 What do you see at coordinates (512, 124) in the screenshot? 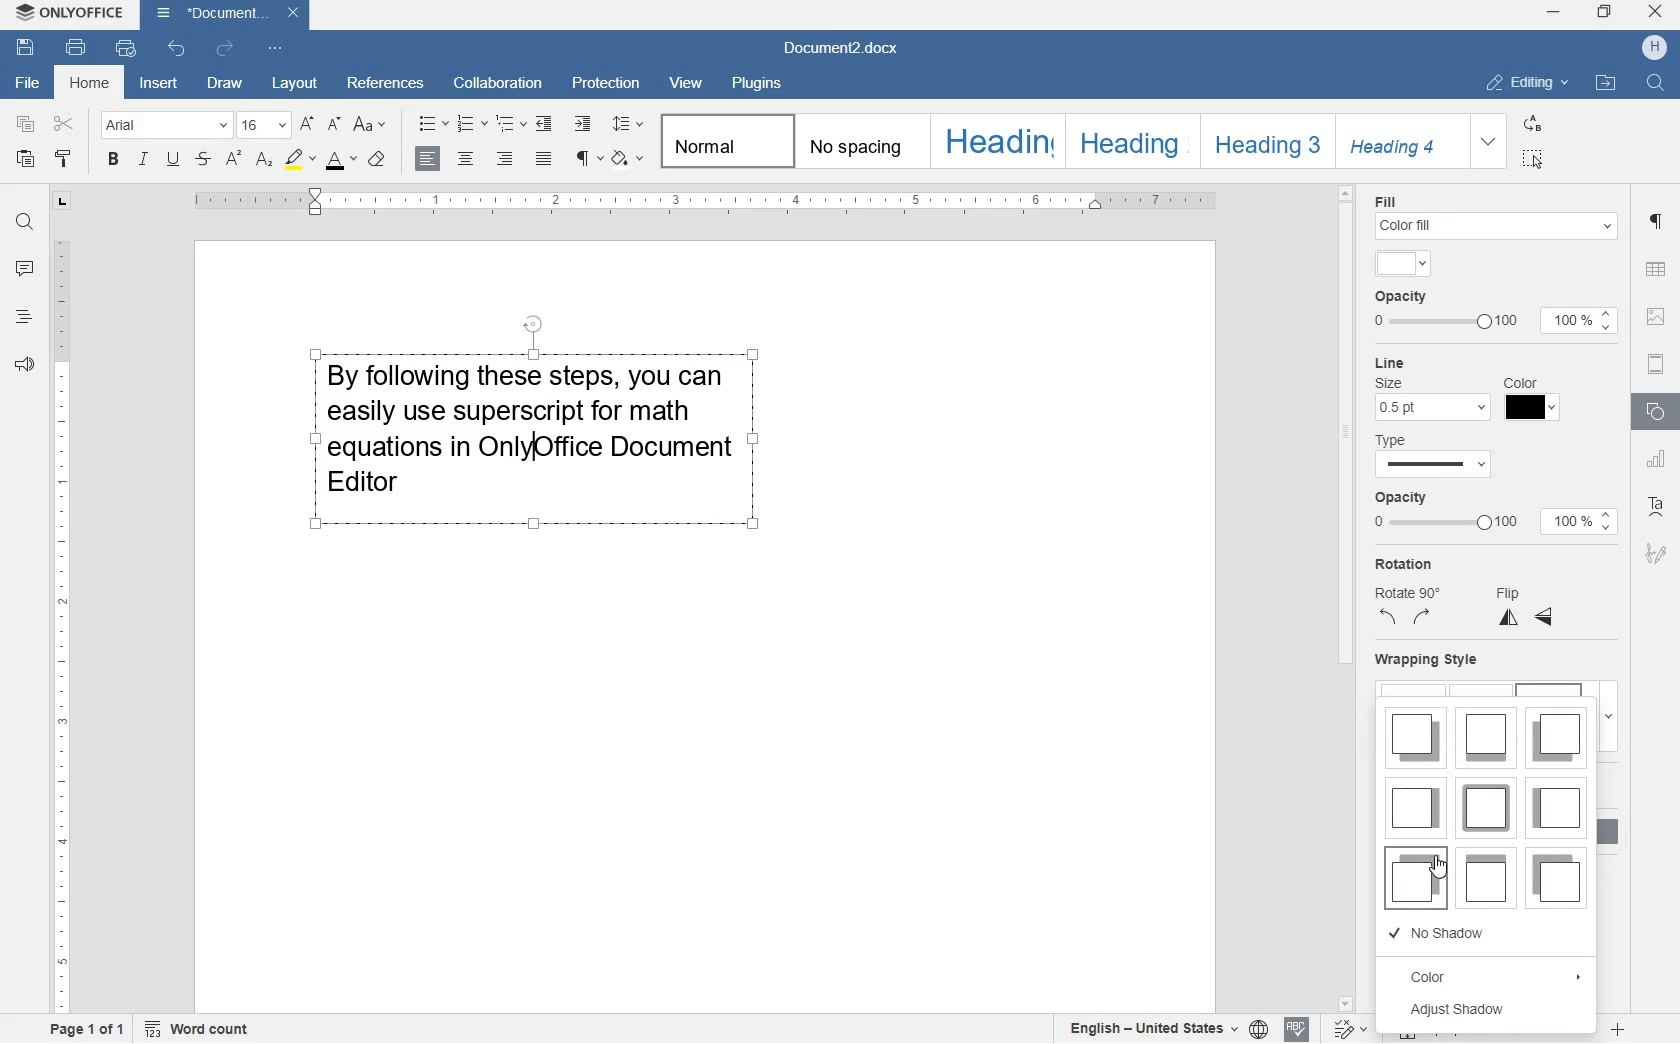
I see `multilevel list` at bounding box center [512, 124].